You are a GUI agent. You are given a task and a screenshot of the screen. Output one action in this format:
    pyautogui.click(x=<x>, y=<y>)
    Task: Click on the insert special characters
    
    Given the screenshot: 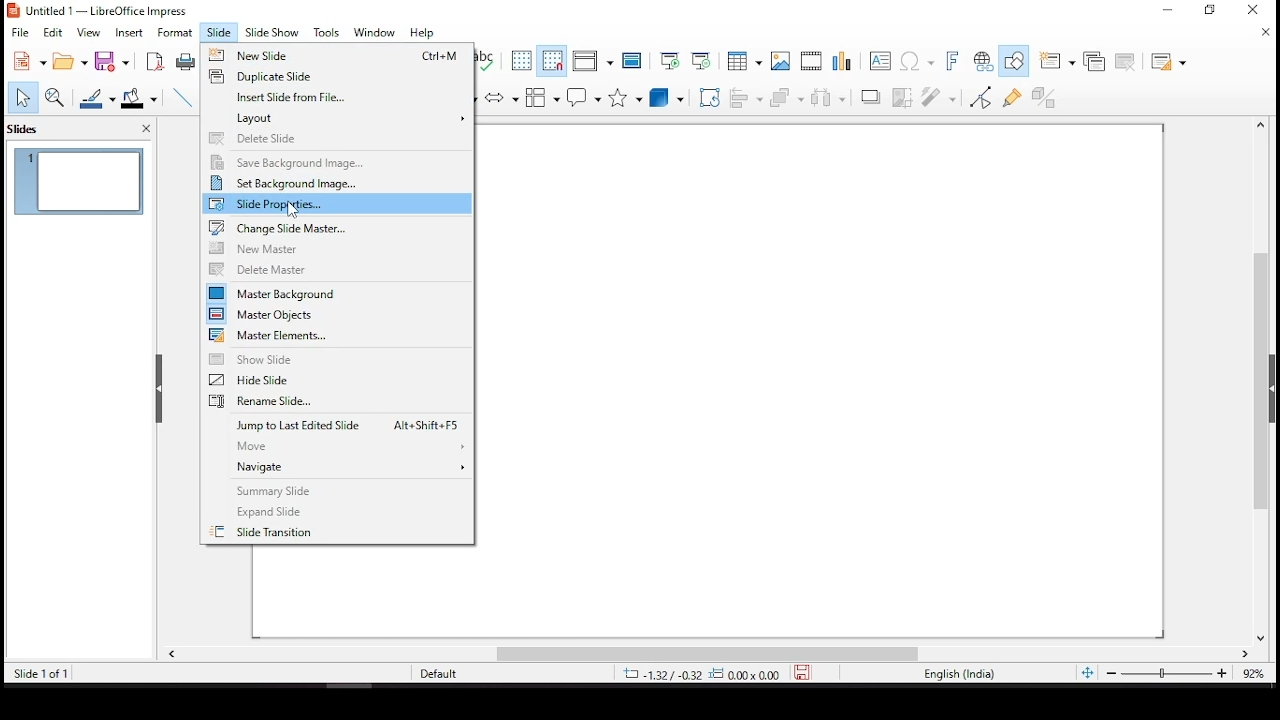 What is the action you would take?
    pyautogui.click(x=918, y=58)
    